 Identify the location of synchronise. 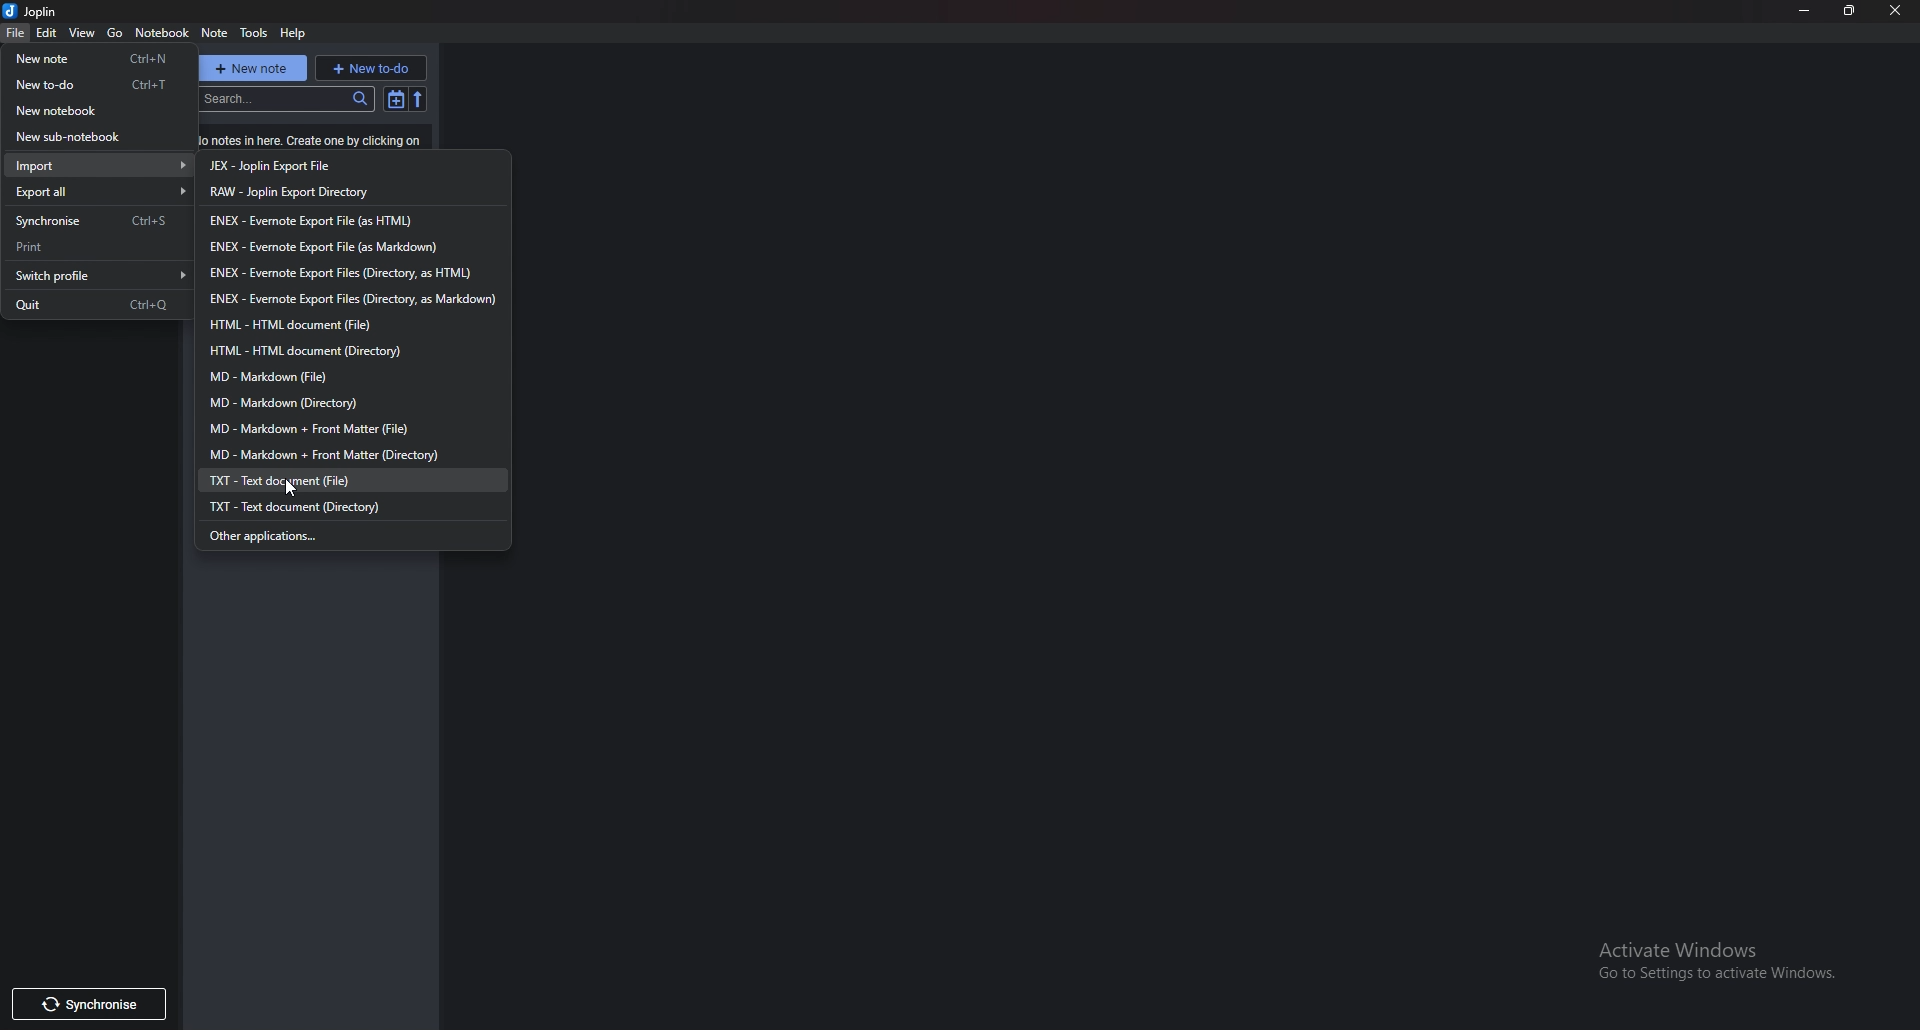
(101, 1002).